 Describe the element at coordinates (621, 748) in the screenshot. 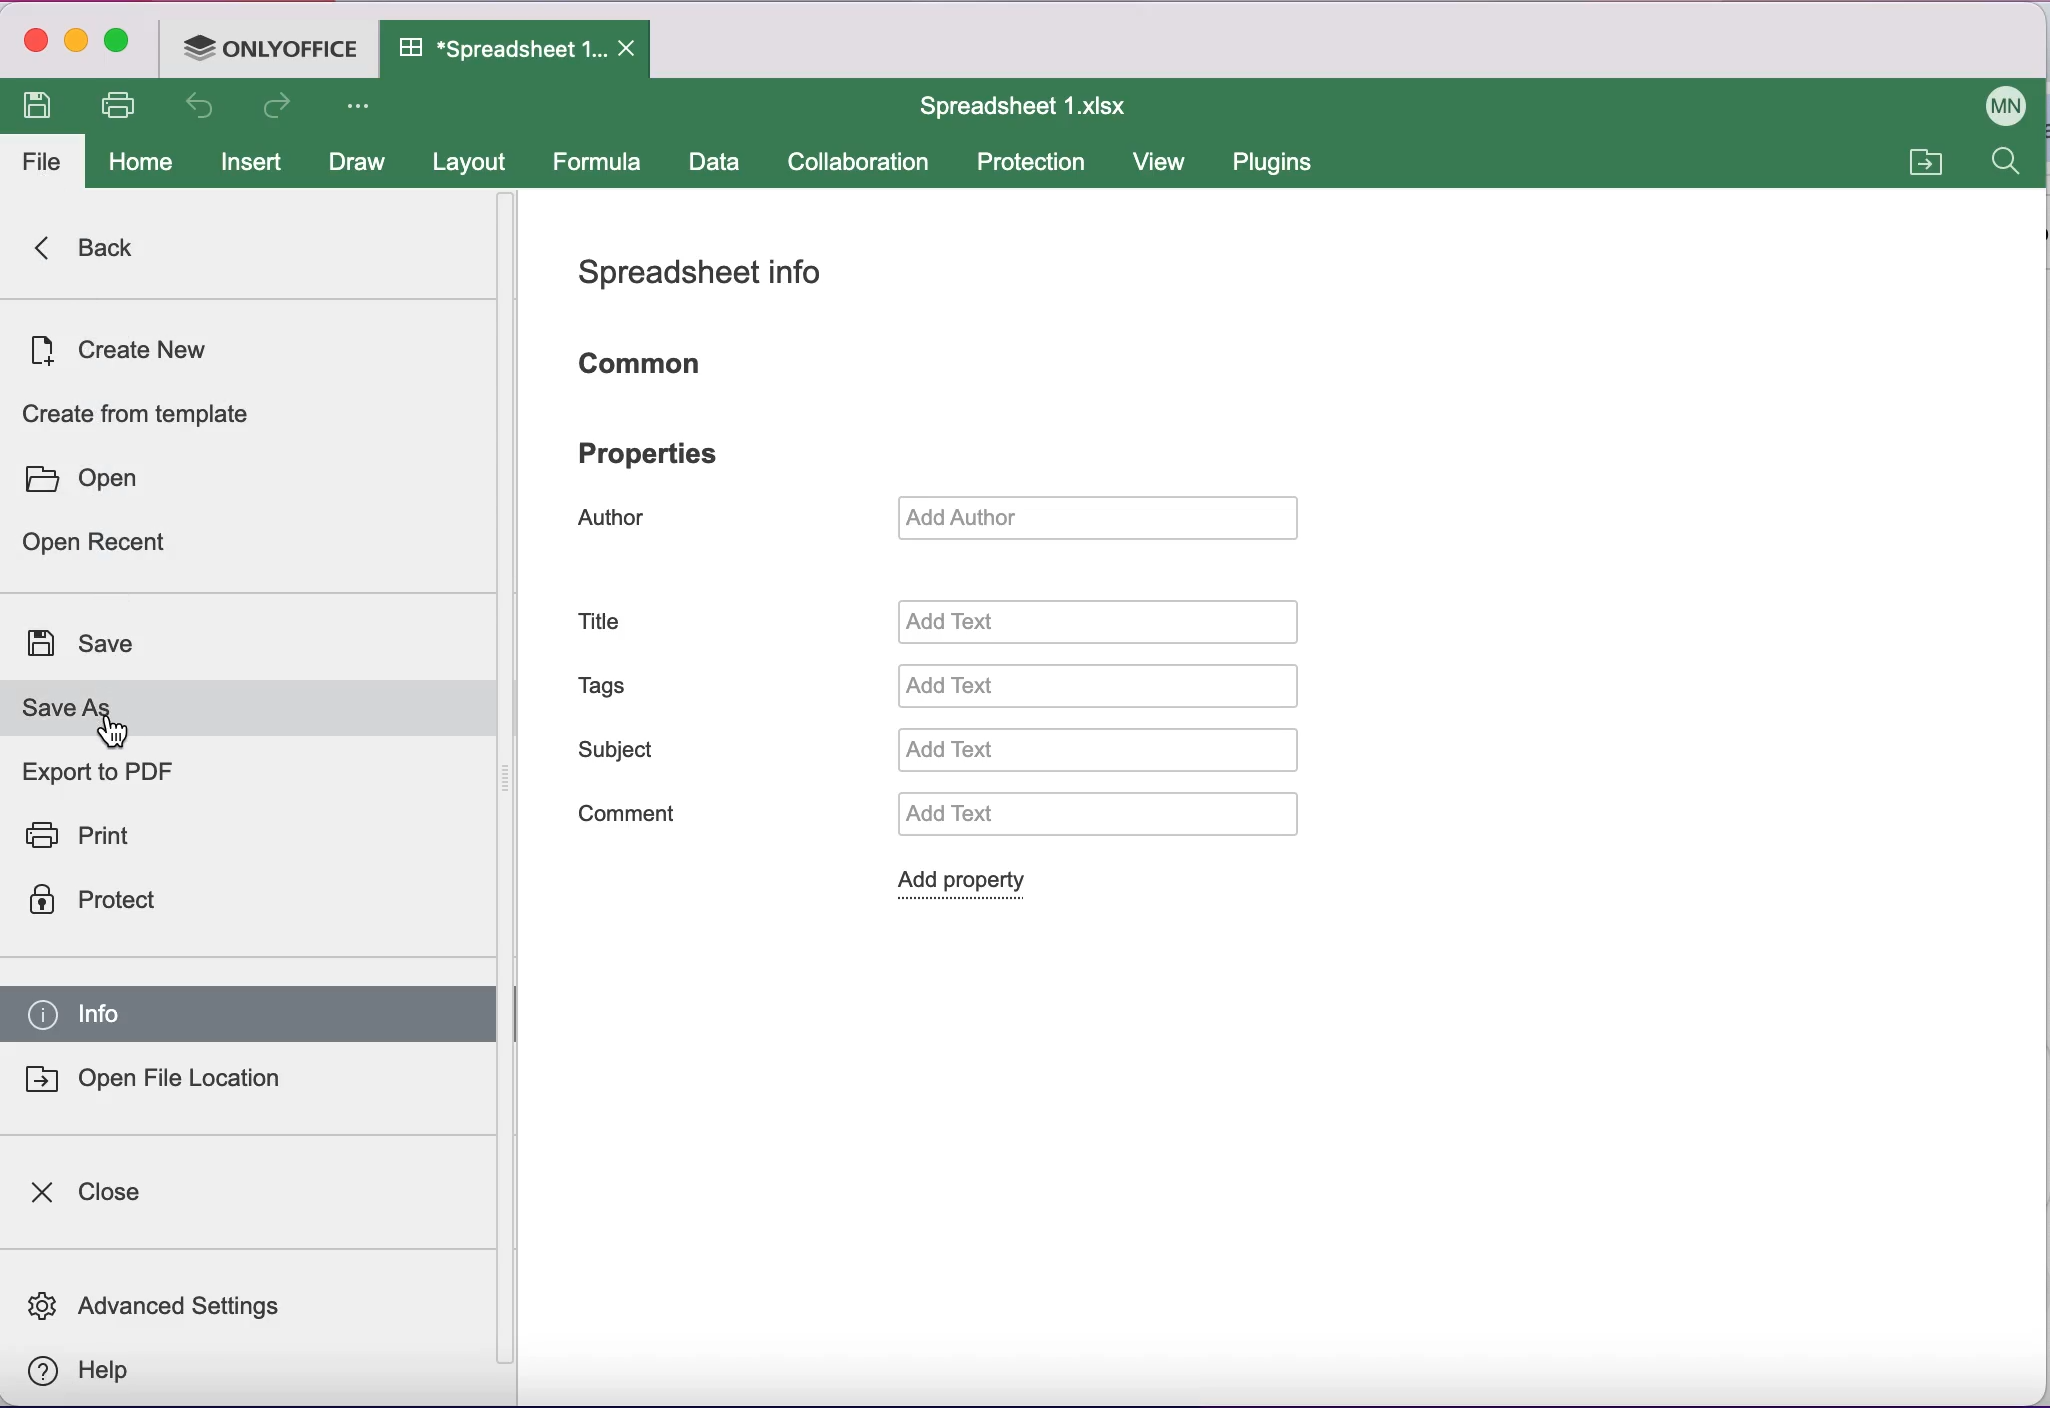

I see `subject` at that location.